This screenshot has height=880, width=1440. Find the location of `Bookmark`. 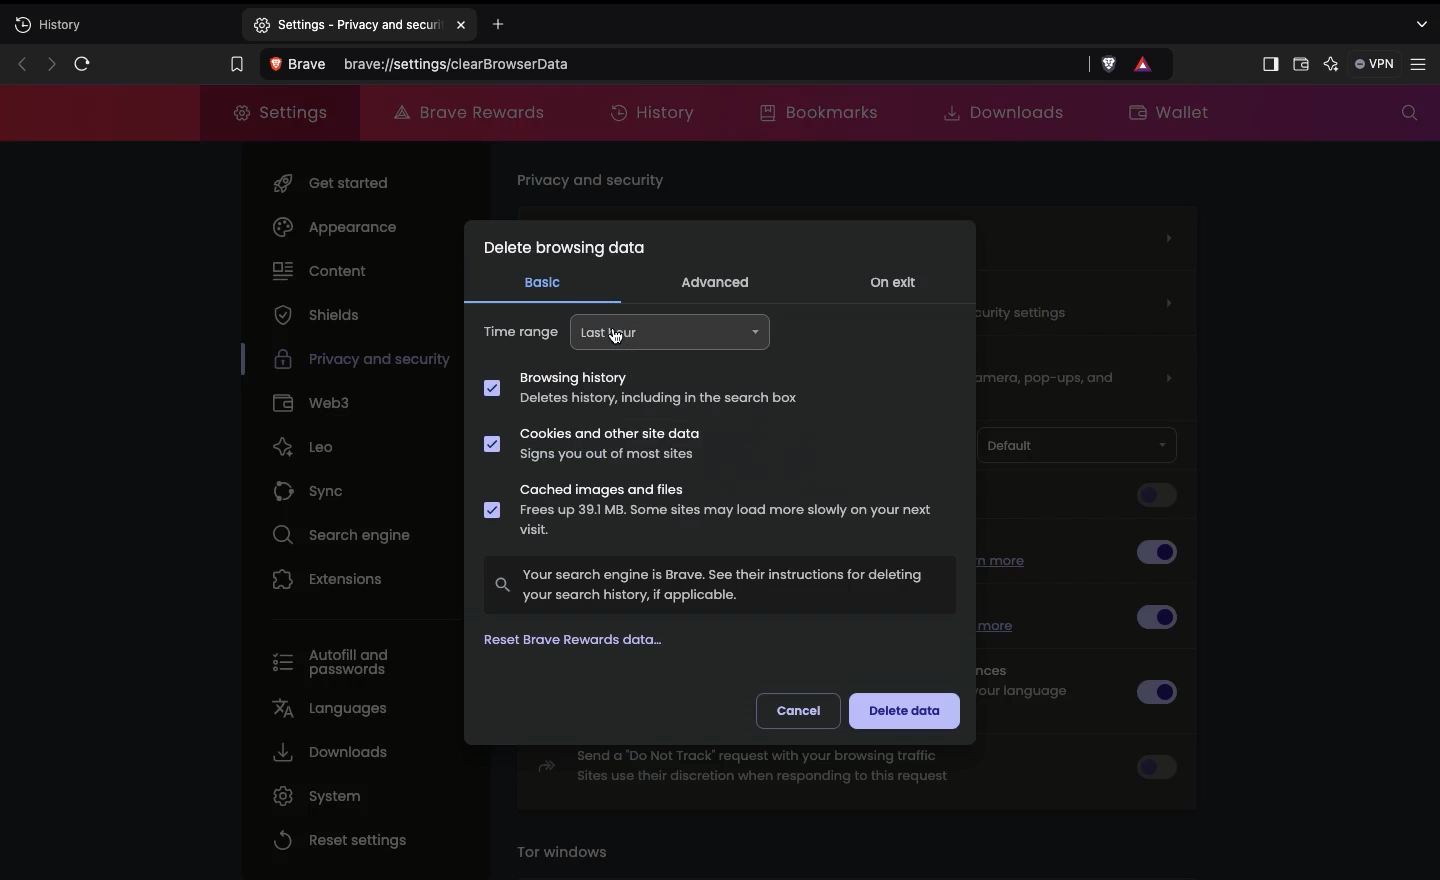

Bookmark is located at coordinates (232, 62).